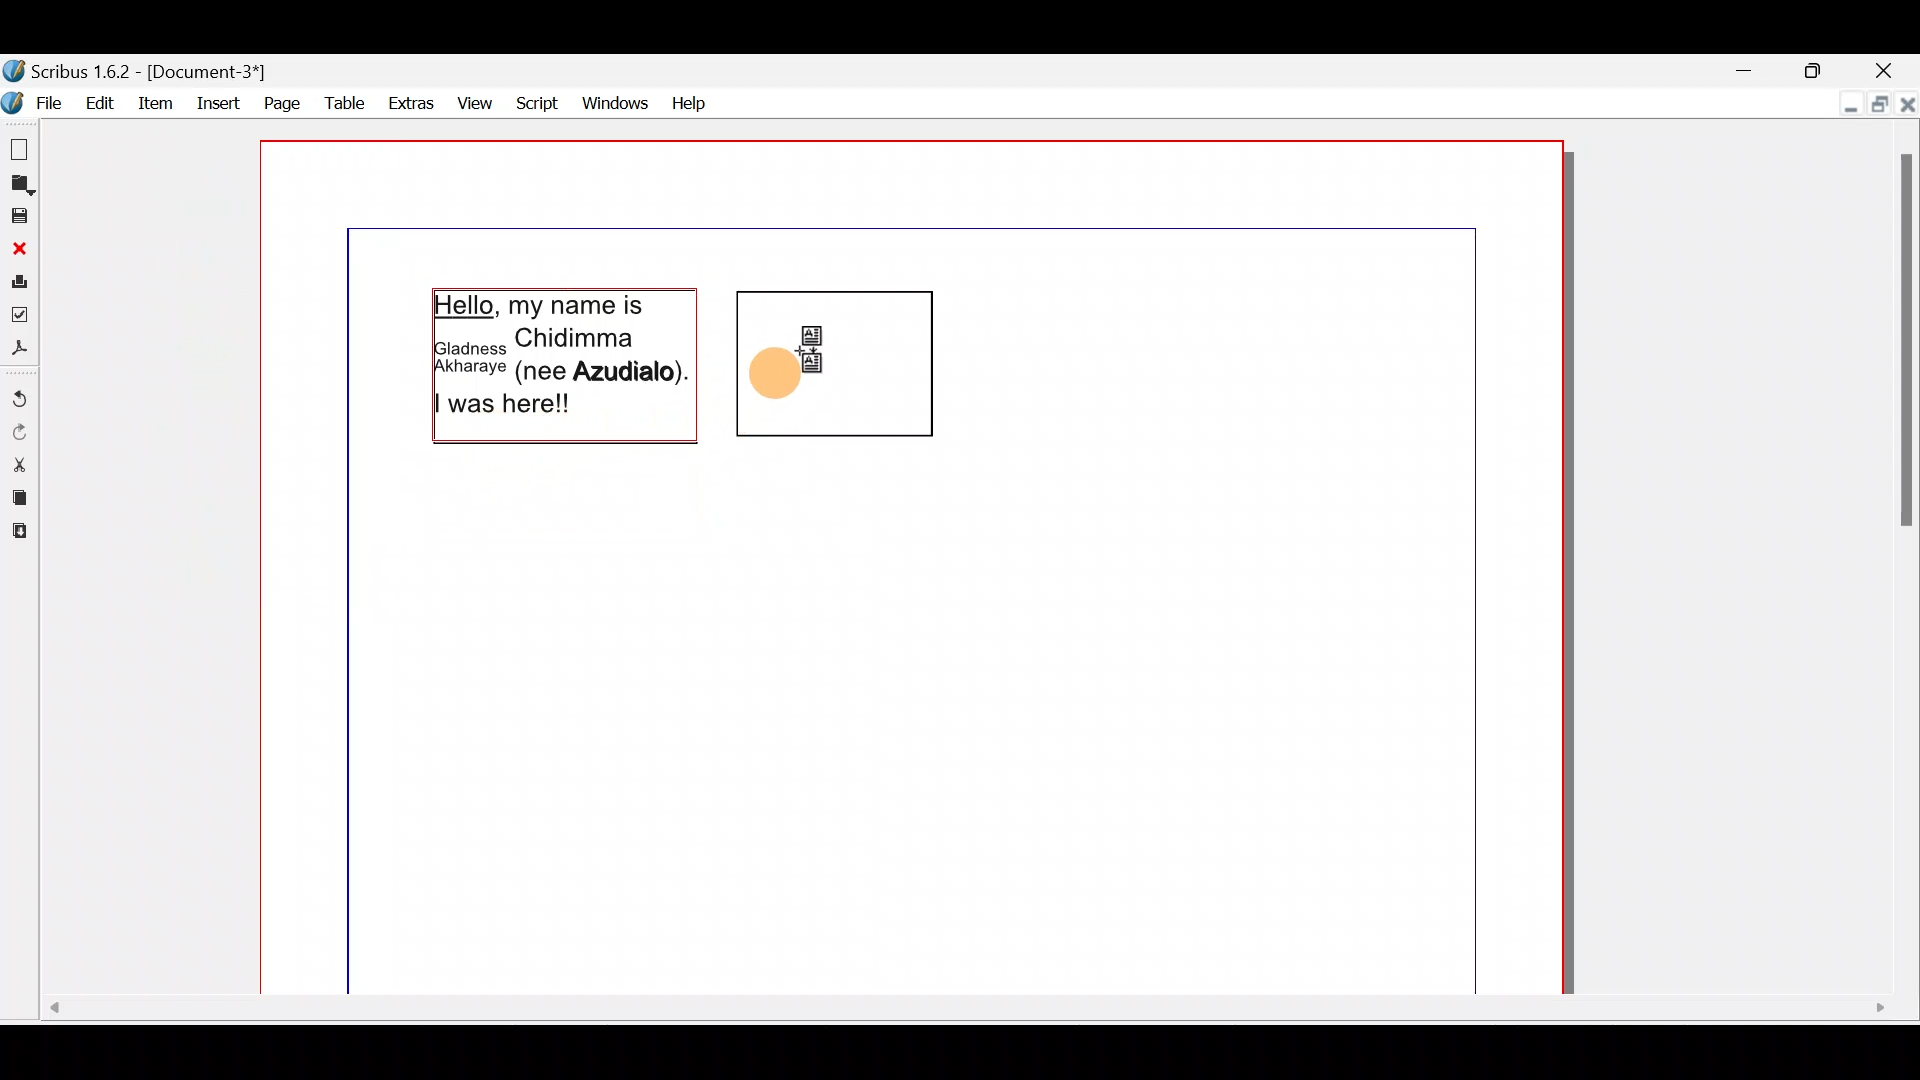  Describe the element at coordinates (19, 215) in the screenshot. I see `Save` at that location.